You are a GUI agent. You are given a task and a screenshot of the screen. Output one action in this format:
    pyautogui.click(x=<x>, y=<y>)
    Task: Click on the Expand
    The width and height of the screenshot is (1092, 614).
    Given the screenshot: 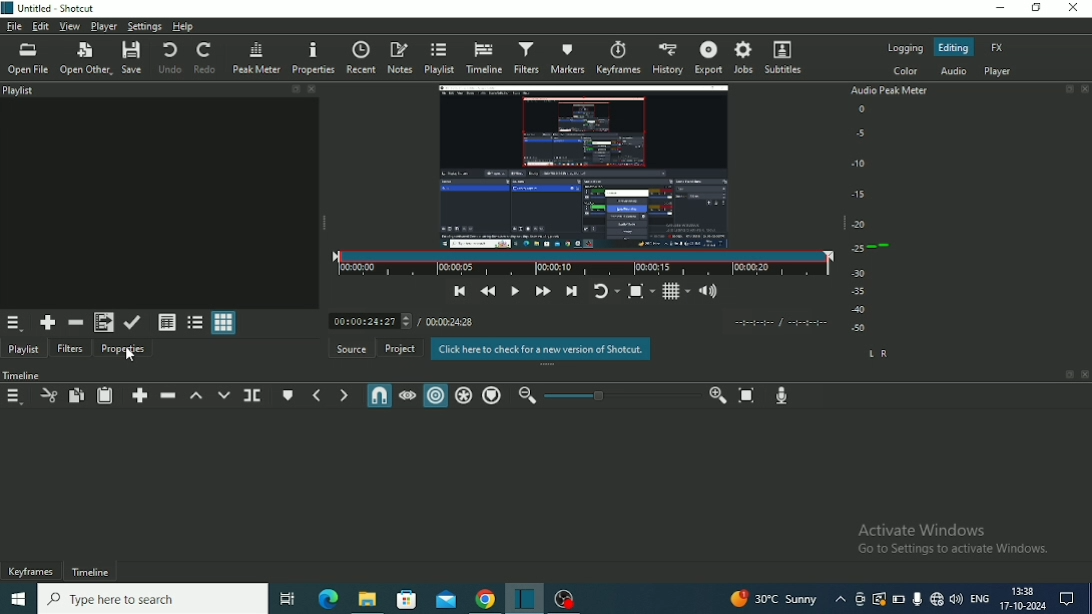 What is the action you would take?
    pyautogui.click(x=1070, y=374)
    